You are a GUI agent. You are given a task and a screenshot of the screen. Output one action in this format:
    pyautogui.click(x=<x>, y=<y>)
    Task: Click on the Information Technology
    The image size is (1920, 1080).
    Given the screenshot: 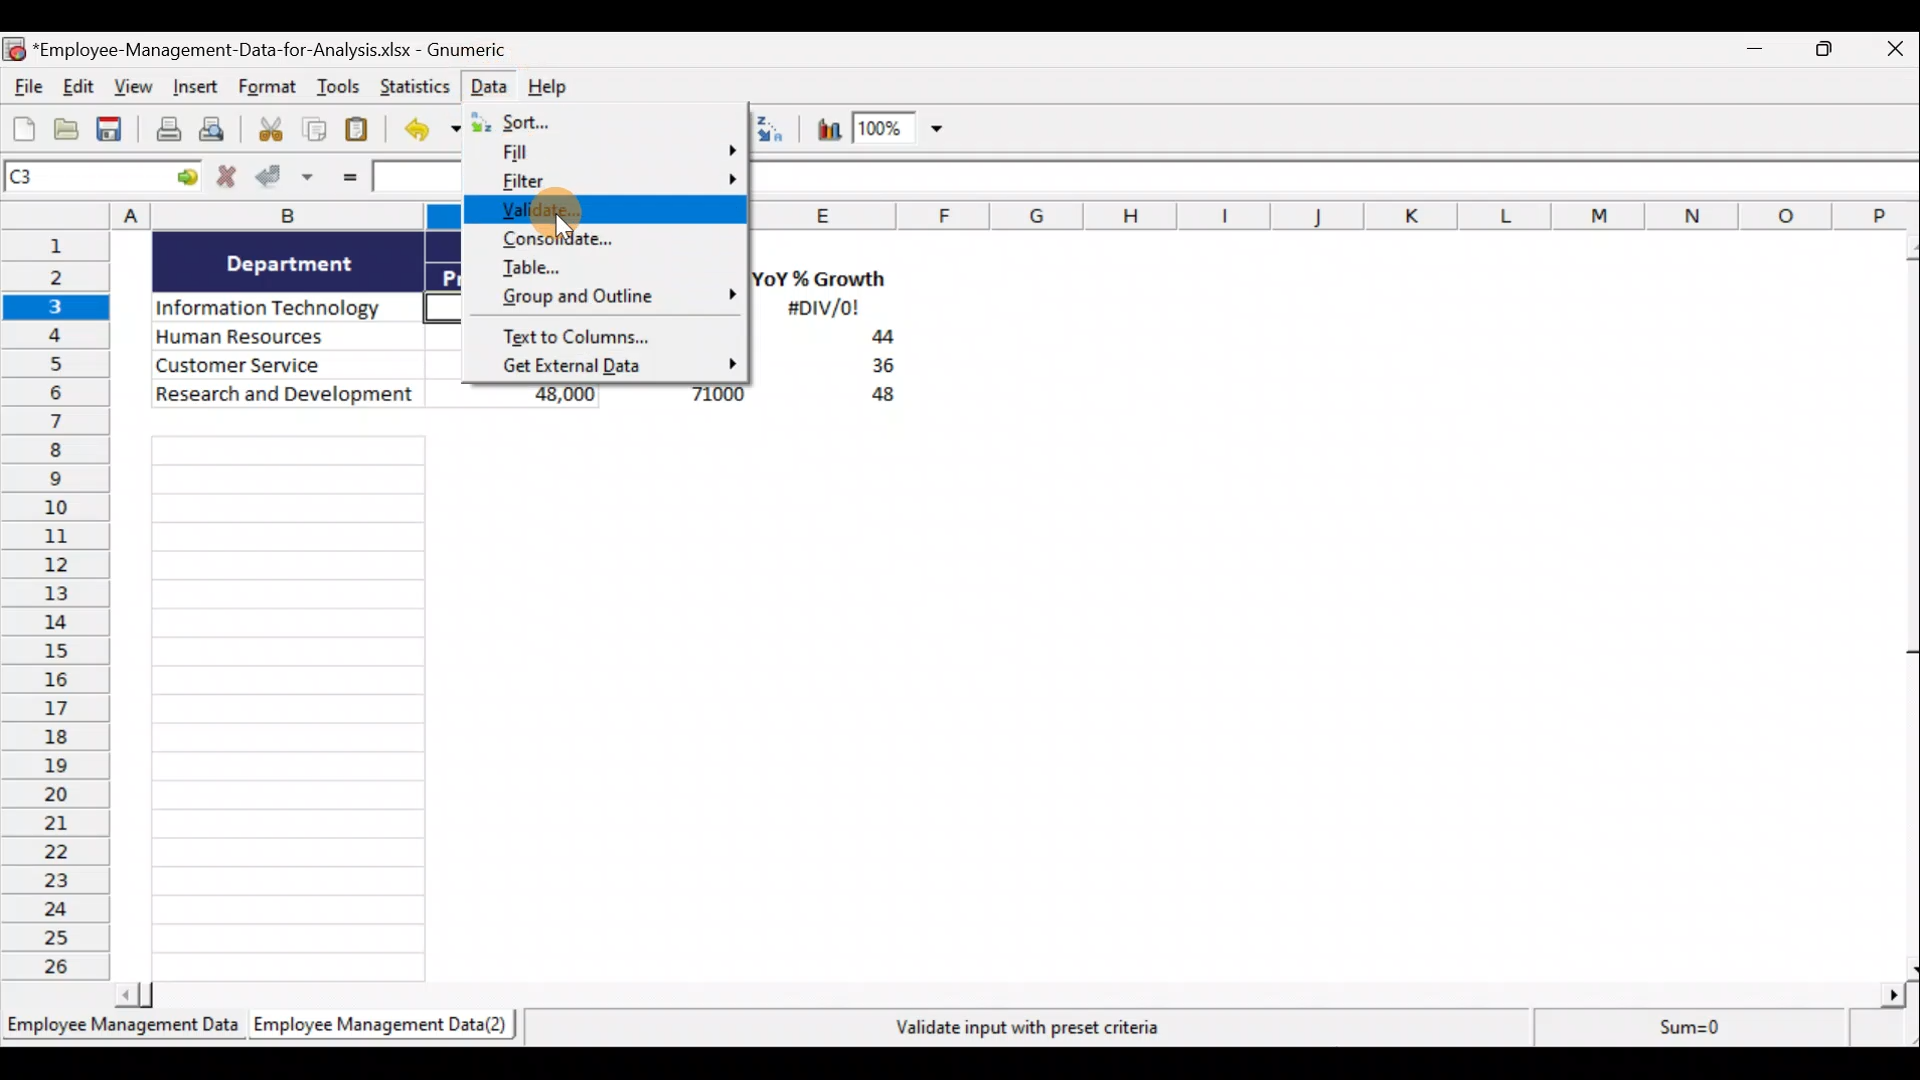 What is the action you would take?
    pyautogui.click(x=288, y=309)
    